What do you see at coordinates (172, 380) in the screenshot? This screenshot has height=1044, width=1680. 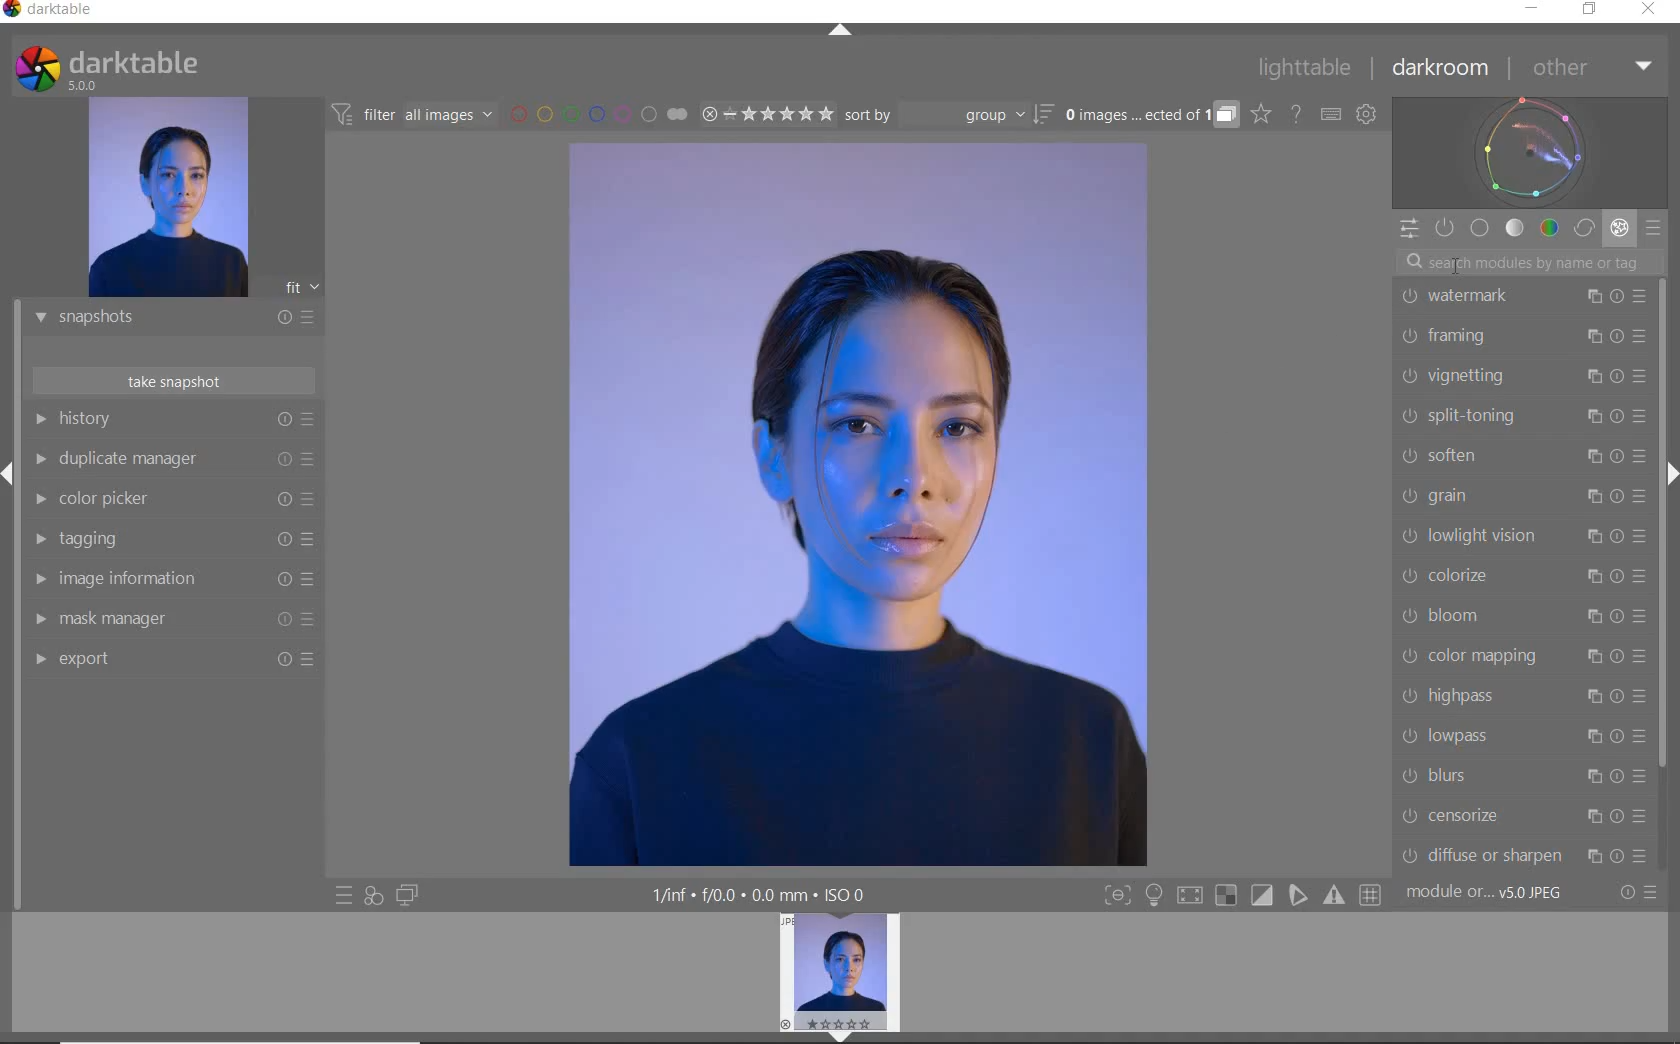 I see `TAKE SNAPSHOT` at bounding box center [172, 380].